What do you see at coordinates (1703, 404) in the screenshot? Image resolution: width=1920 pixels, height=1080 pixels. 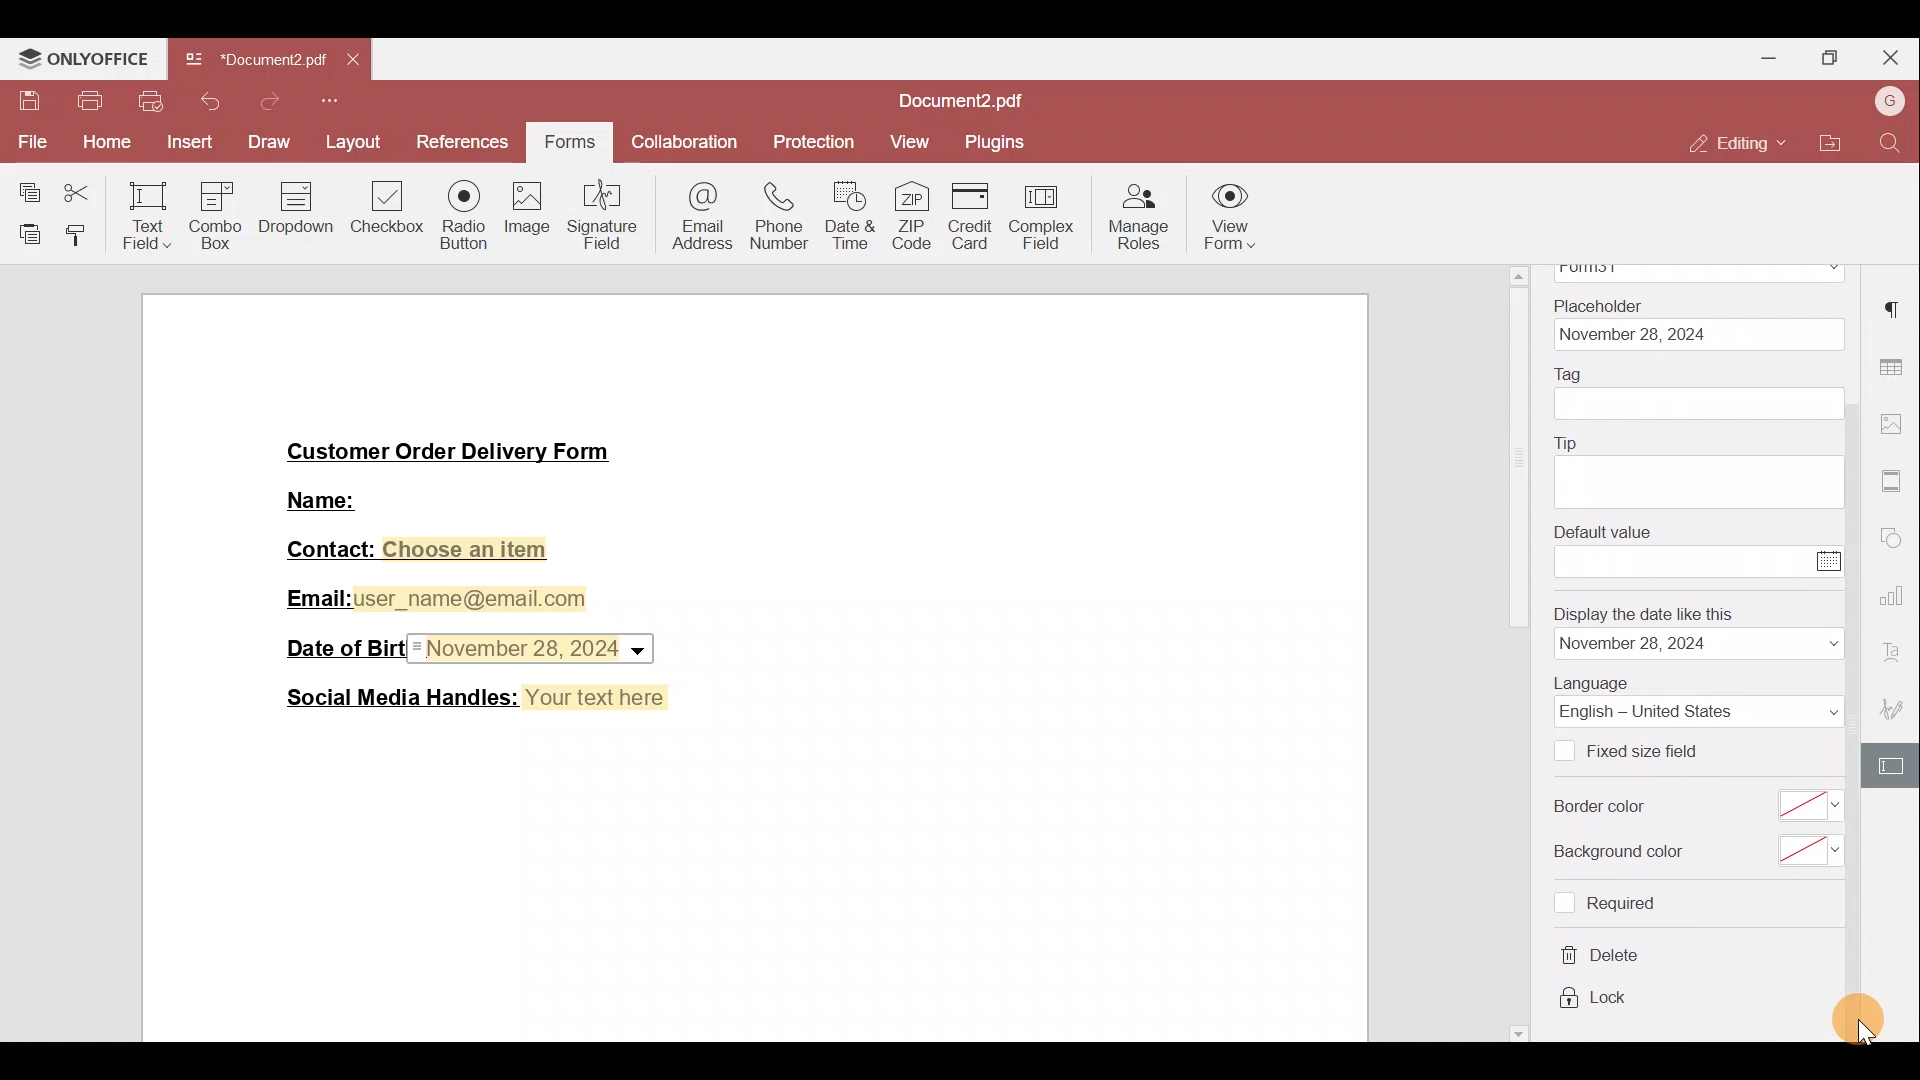 I see `tag` at bounding box center [1703, 404].